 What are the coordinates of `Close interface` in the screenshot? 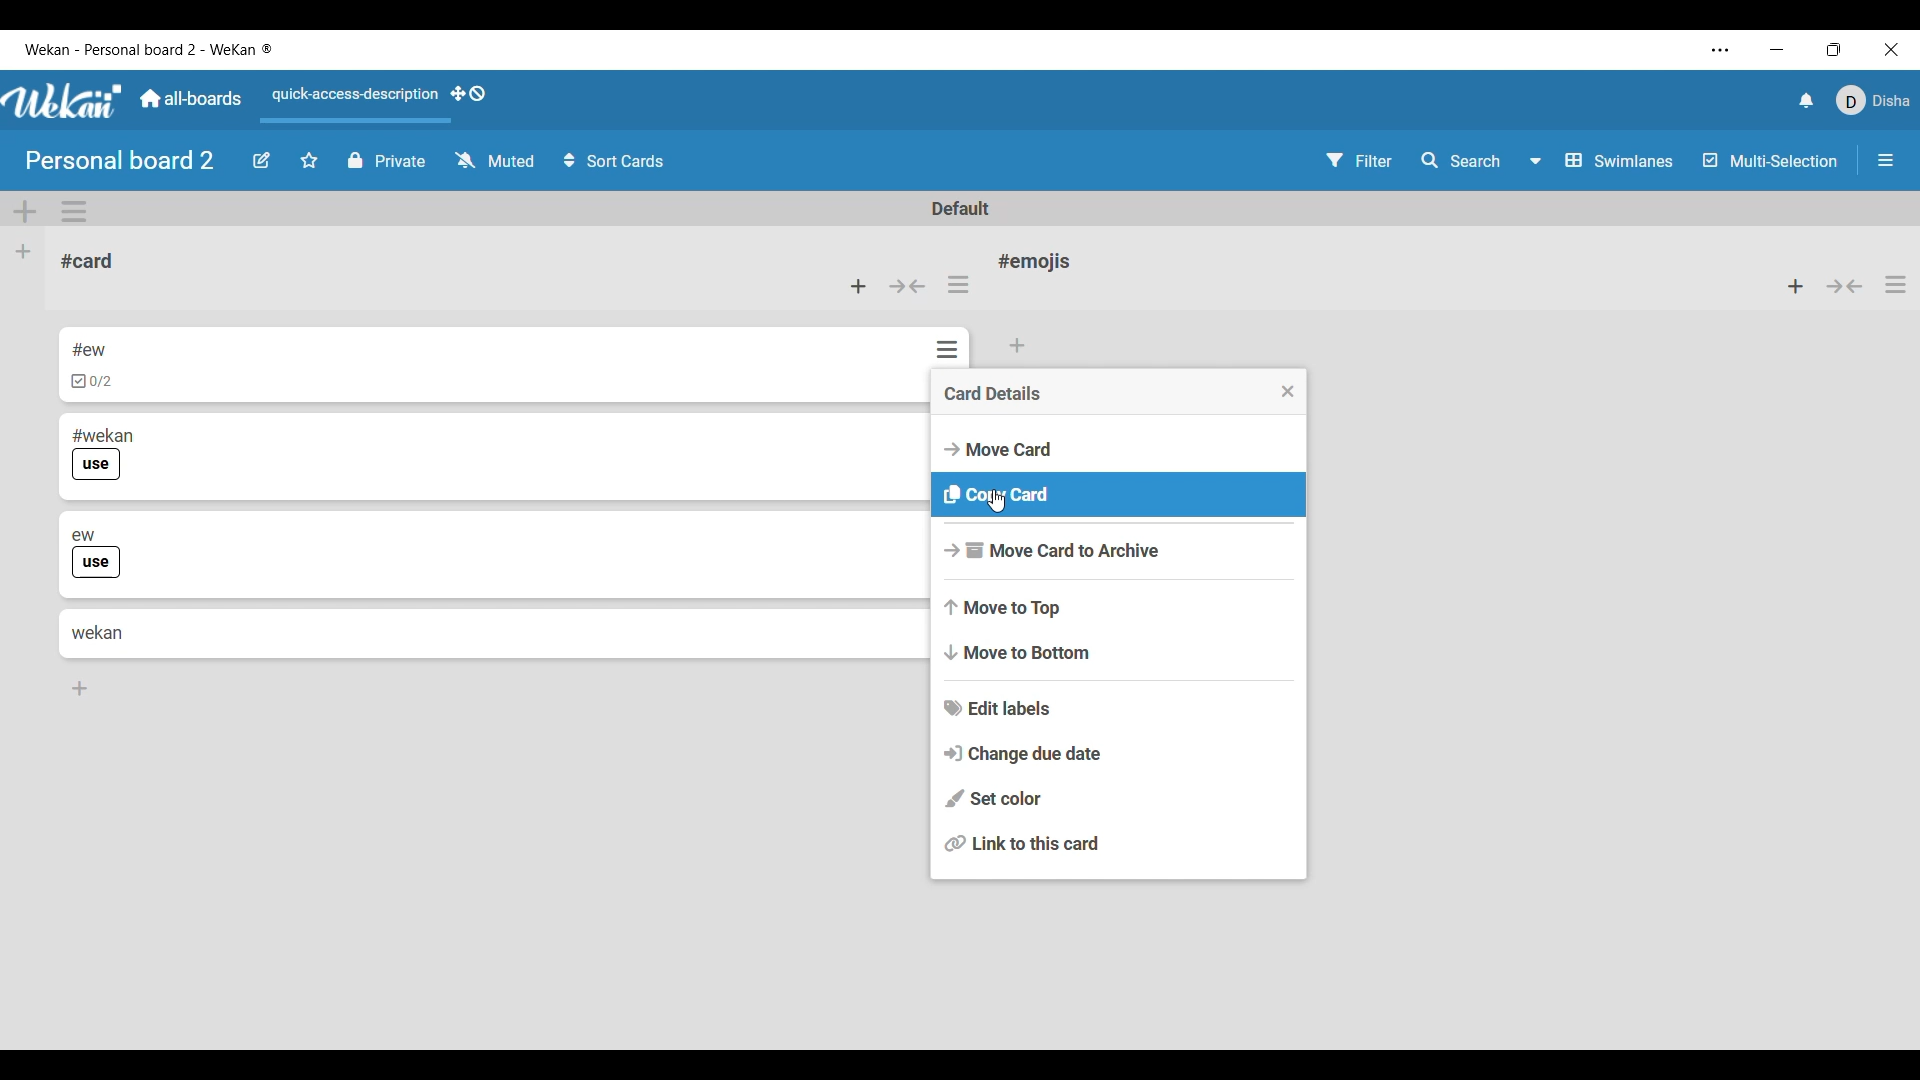 It's located at (1892, 49).